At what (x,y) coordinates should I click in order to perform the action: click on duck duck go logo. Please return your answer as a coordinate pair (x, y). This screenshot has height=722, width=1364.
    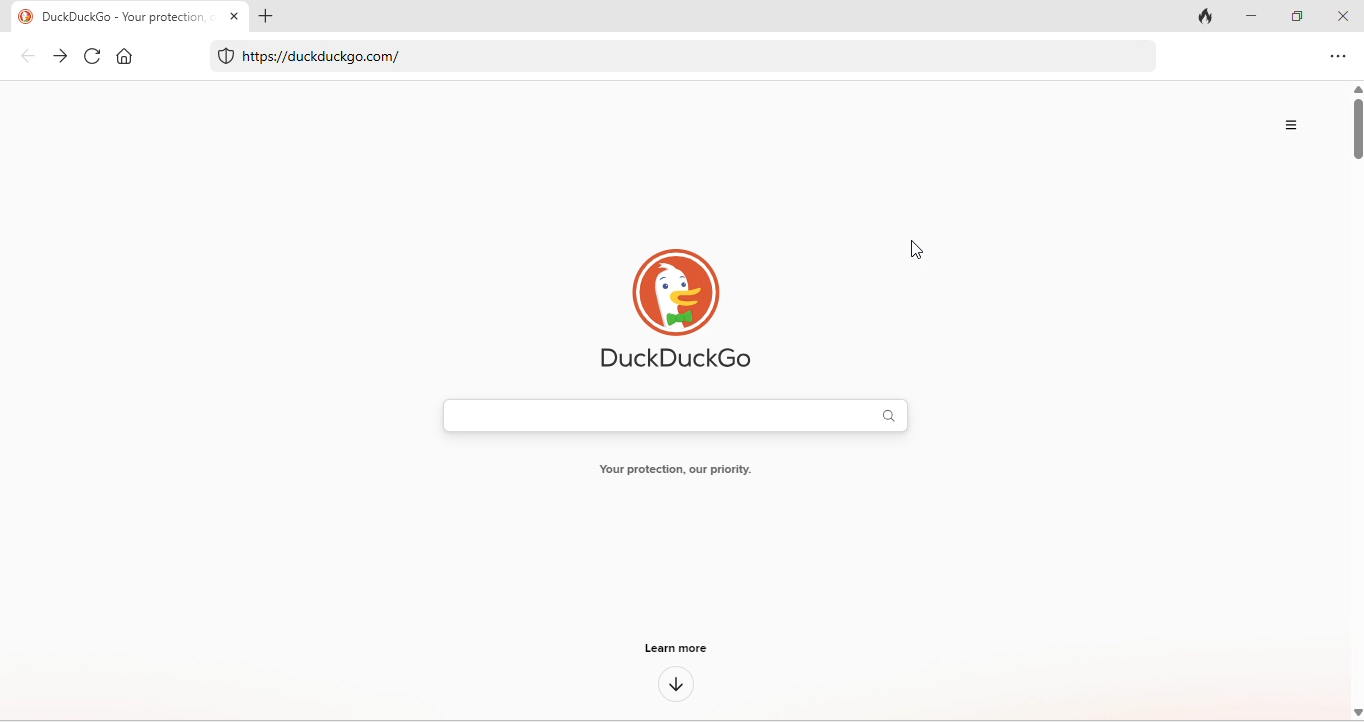
    Looking at the image, I should click on (677, 307).